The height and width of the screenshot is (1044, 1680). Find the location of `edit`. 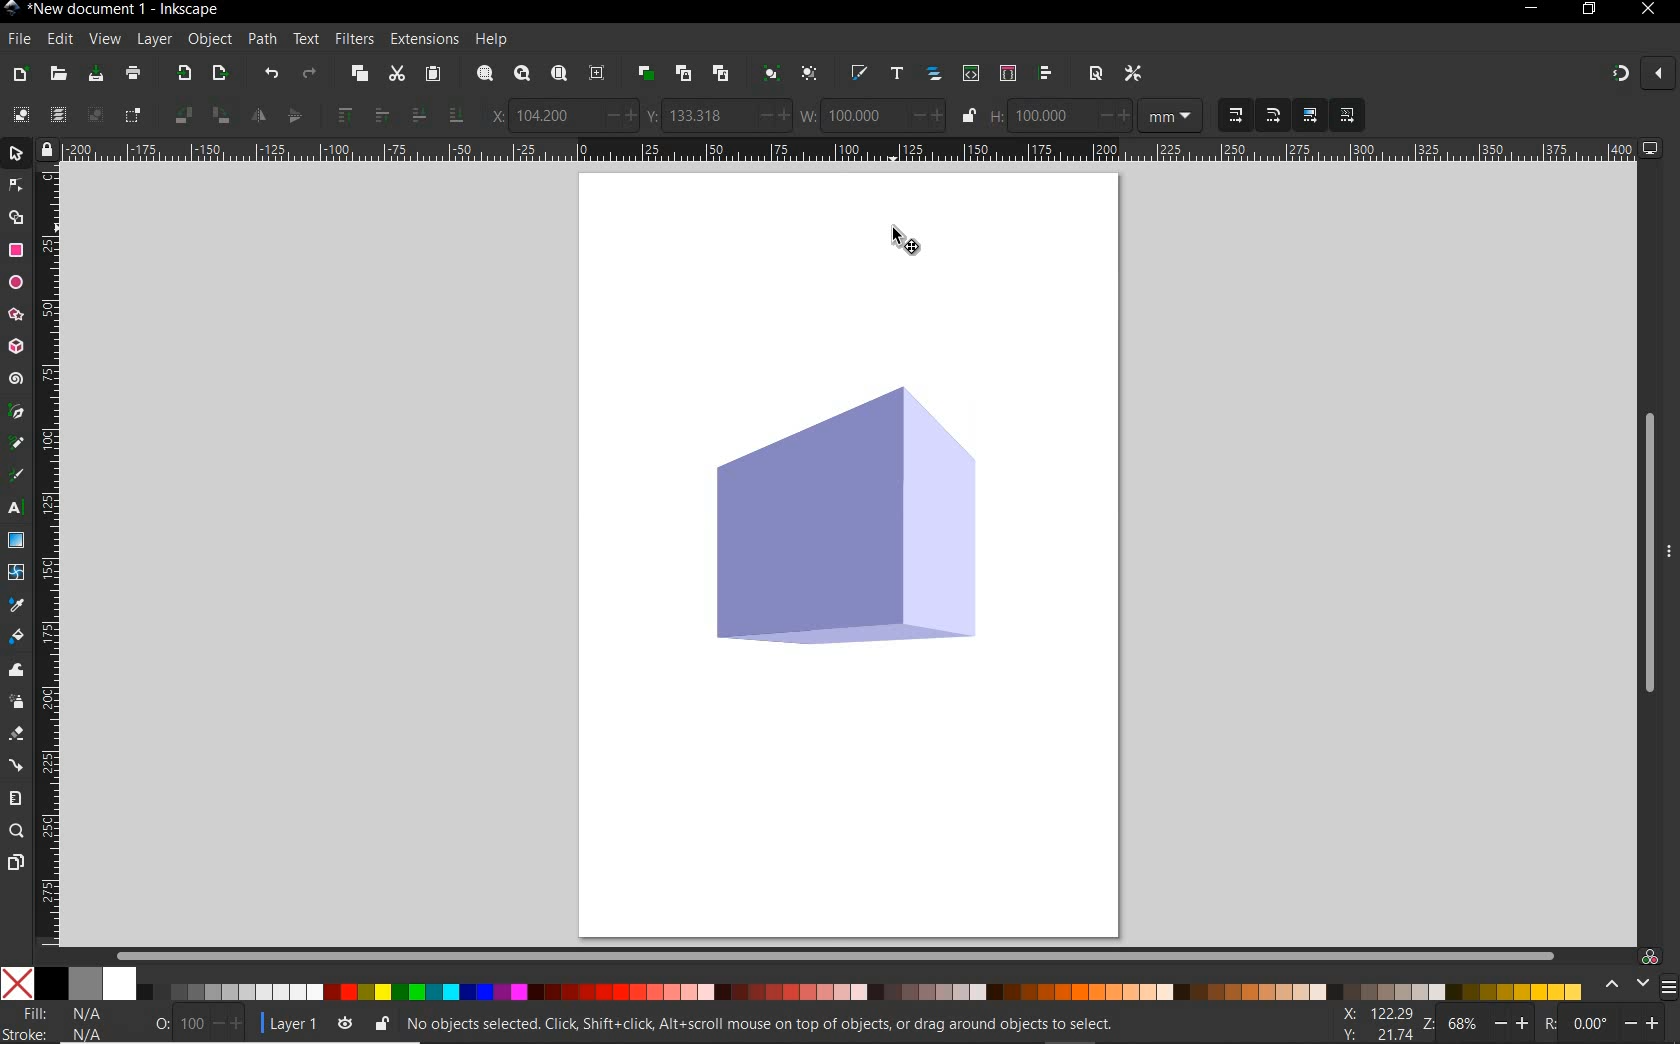

edit is located at coordinates (58, 40).